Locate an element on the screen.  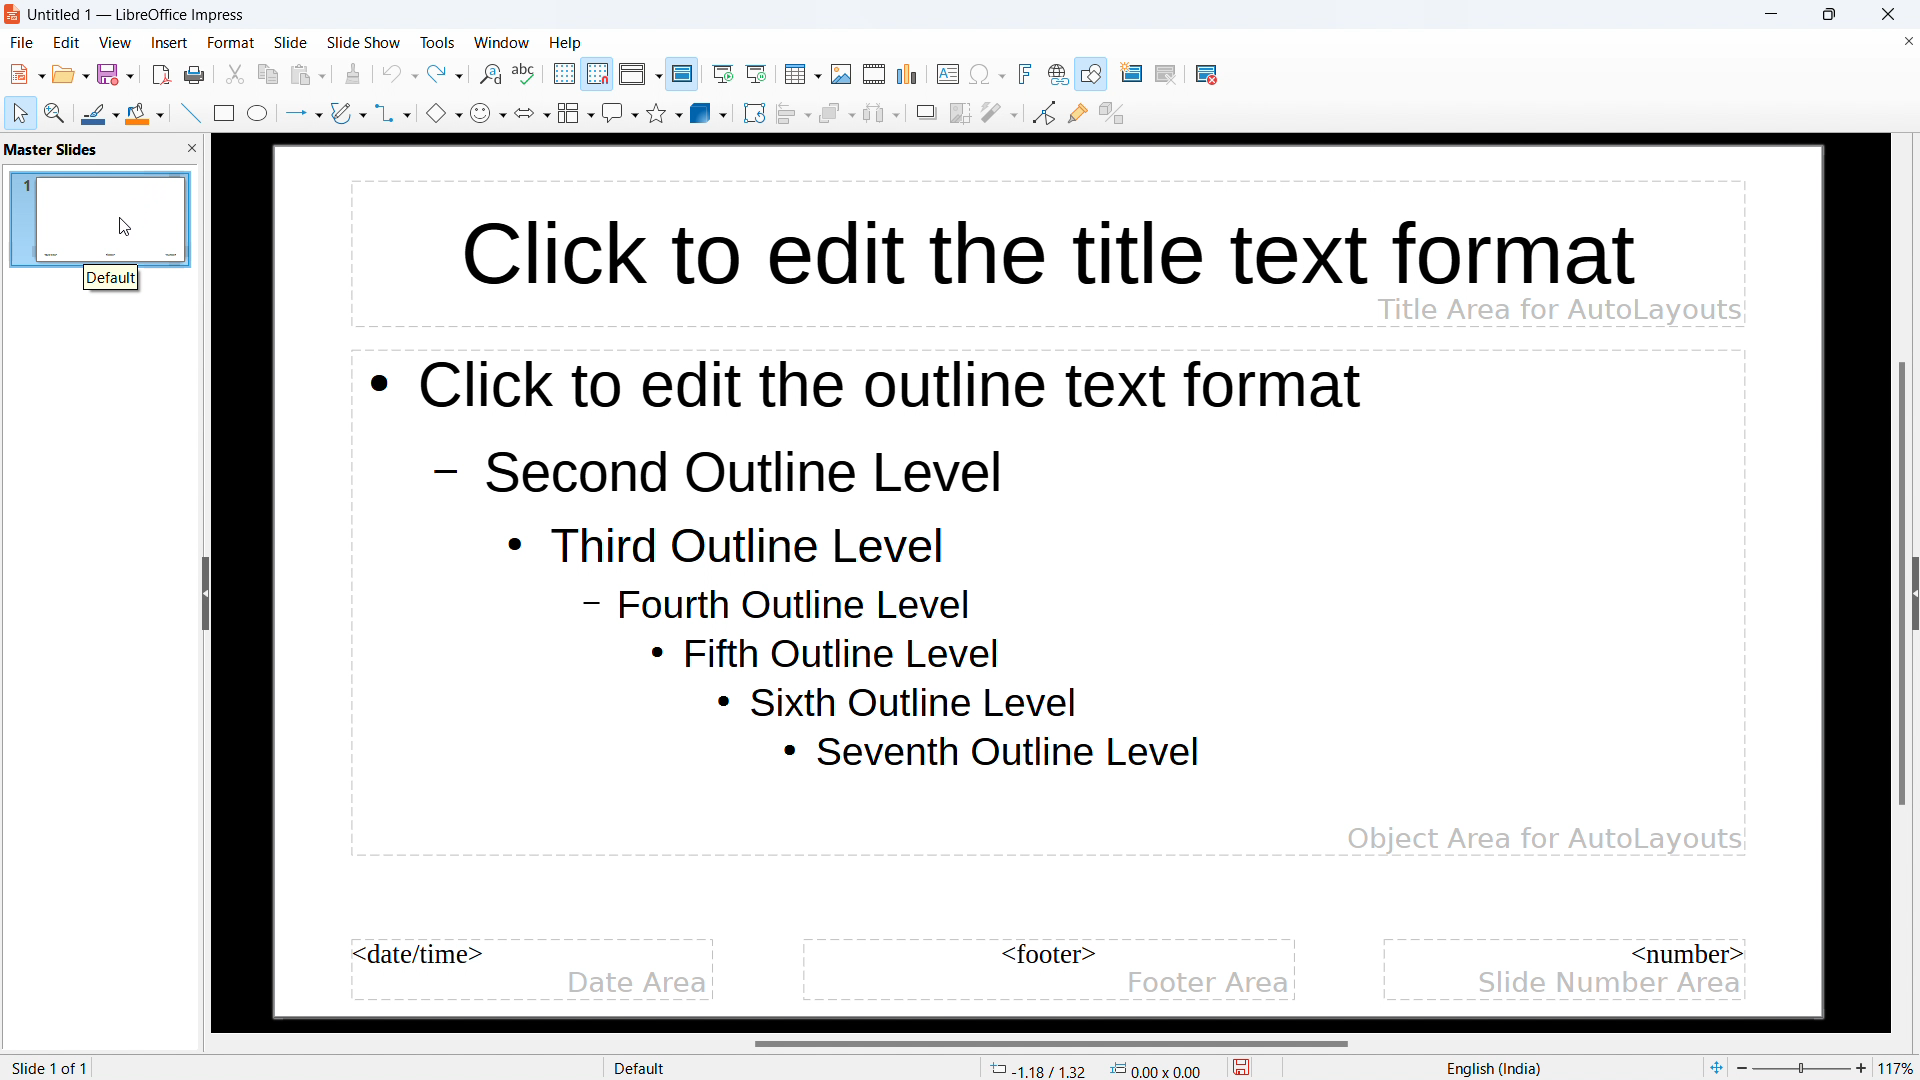
callout shapes is located at coordinates (620, 113).